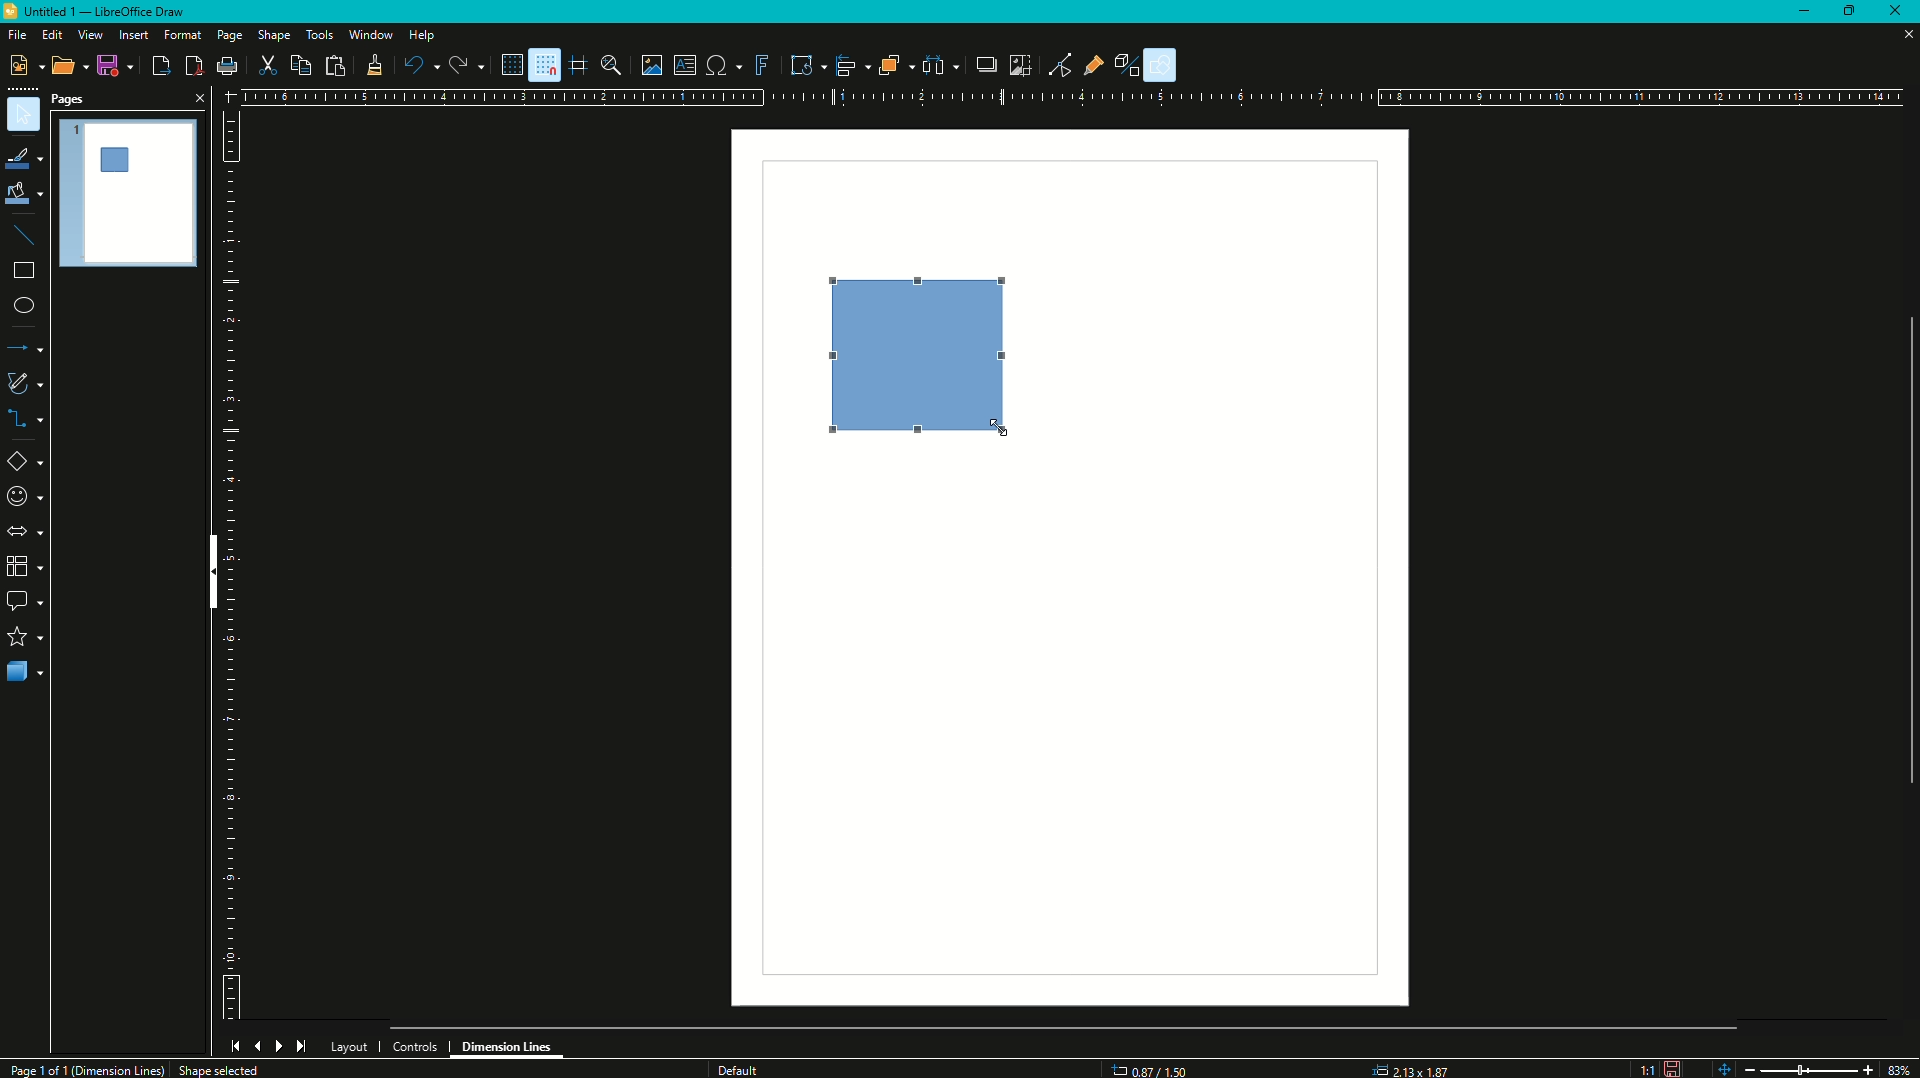 This screenshot has width=1920, height=1078. What do you see at coordinates (112, 67) in the screenshot?
I see `Save` at bounding box center [112, 67].